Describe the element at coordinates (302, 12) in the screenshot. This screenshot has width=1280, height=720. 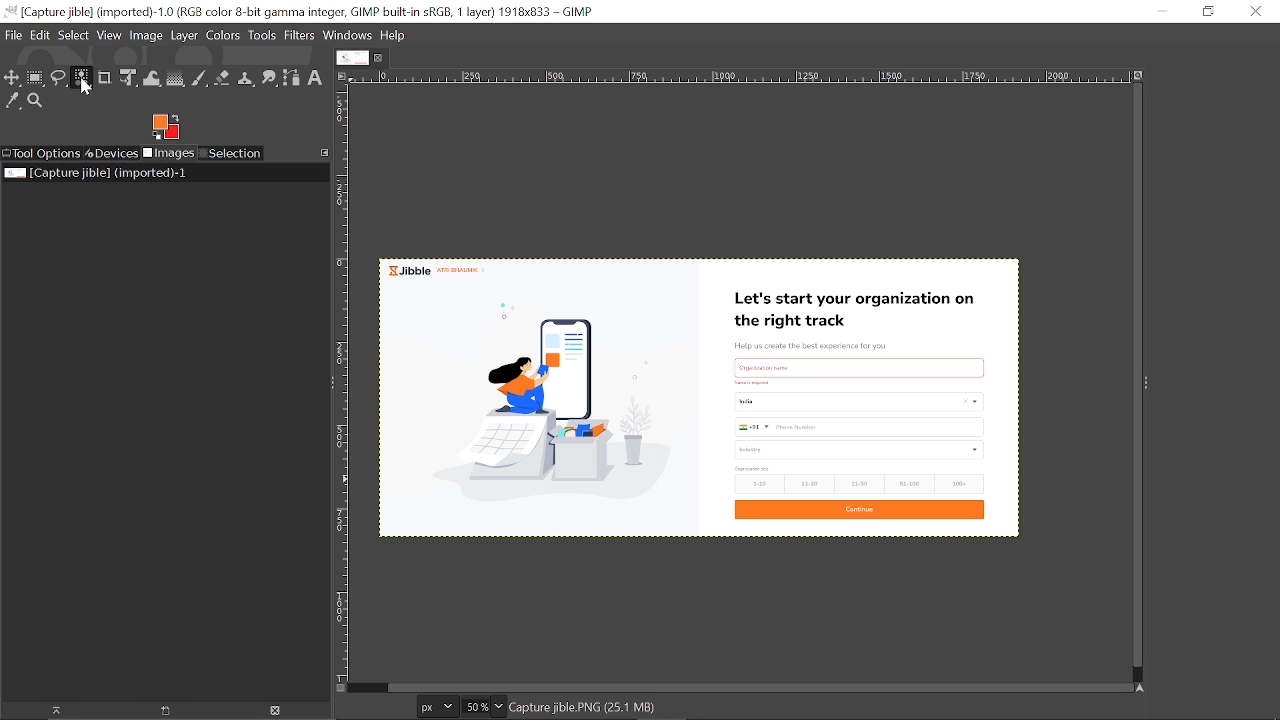
I see `Current window` at that location.